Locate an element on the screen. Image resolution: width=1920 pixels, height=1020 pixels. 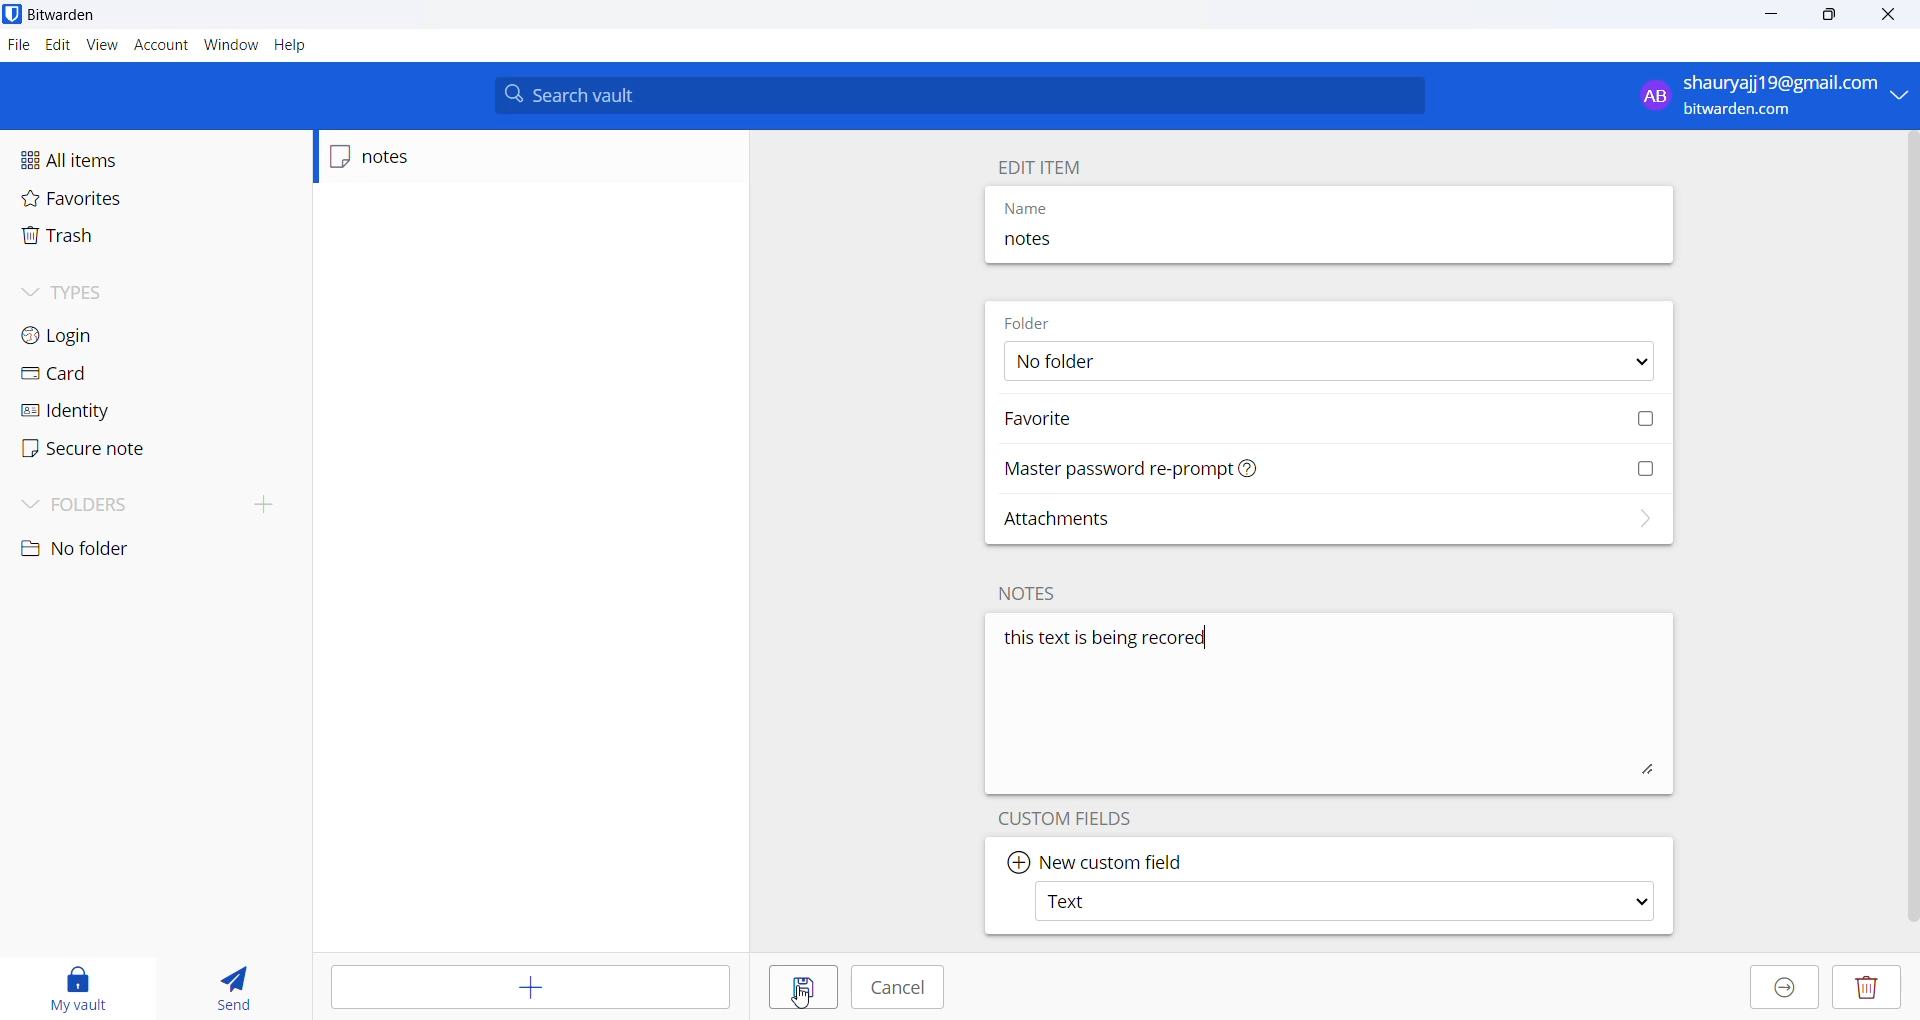
Master password re-prompt is located at coordinates (1331, 469).